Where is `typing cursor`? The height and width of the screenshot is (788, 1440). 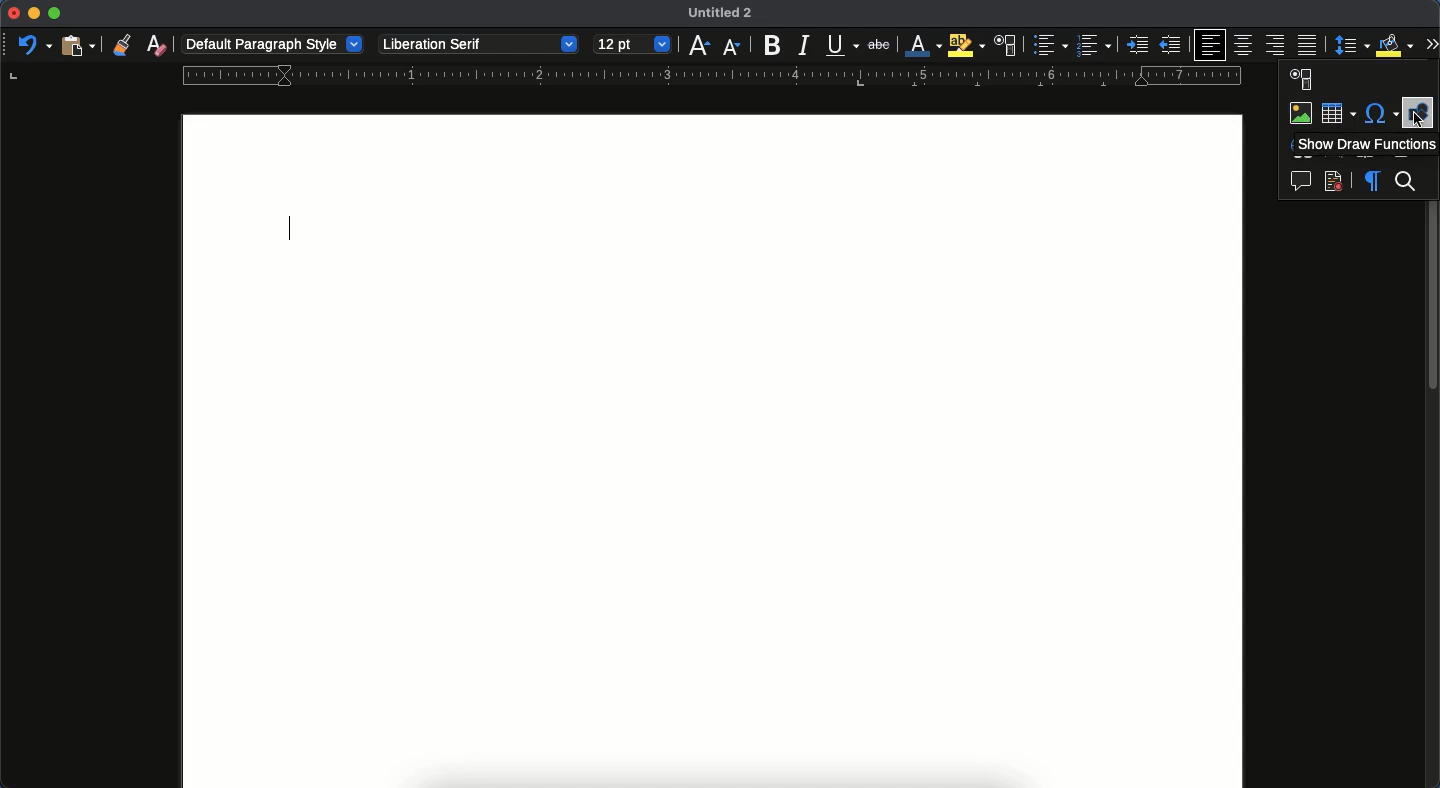 typing cursor is located at coordinates (292, 231).